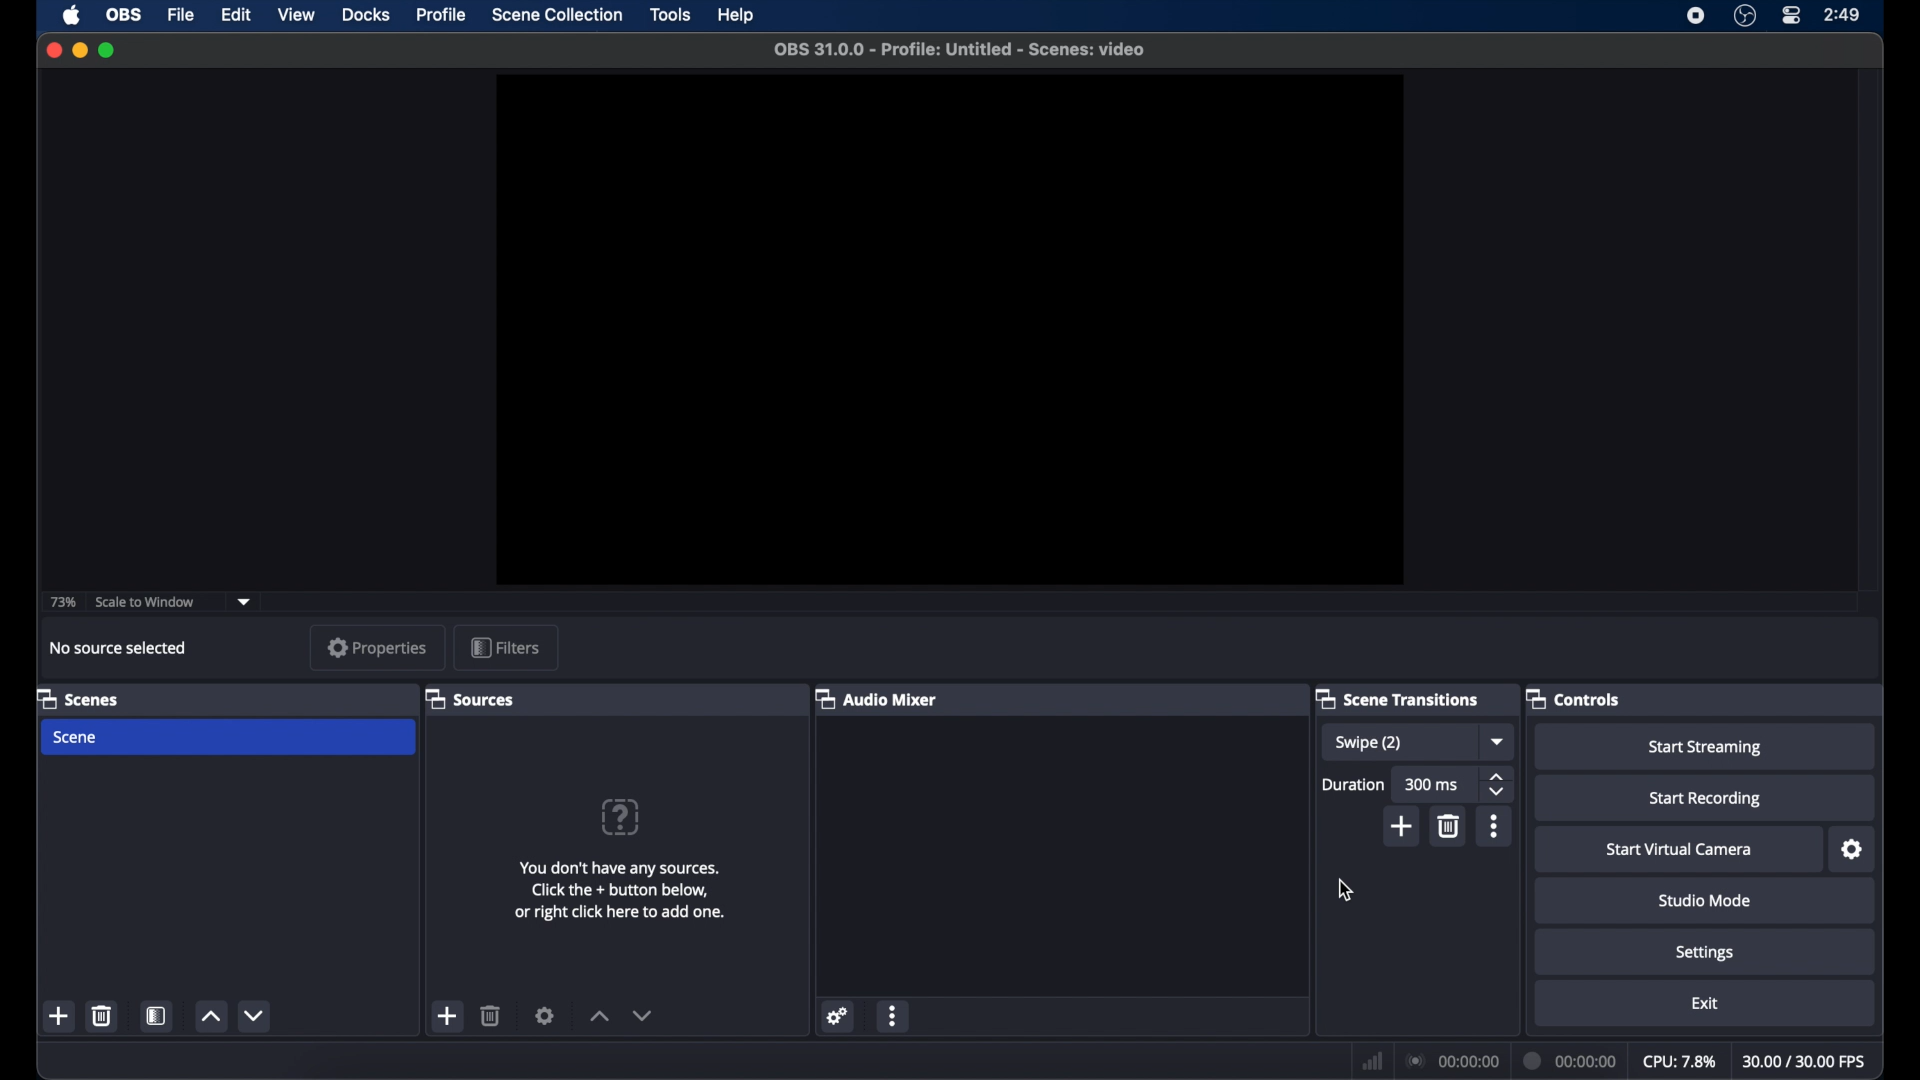 The width and height of the screenshot is (1920, 1080). I want to click on delete, so click(491, 1015).